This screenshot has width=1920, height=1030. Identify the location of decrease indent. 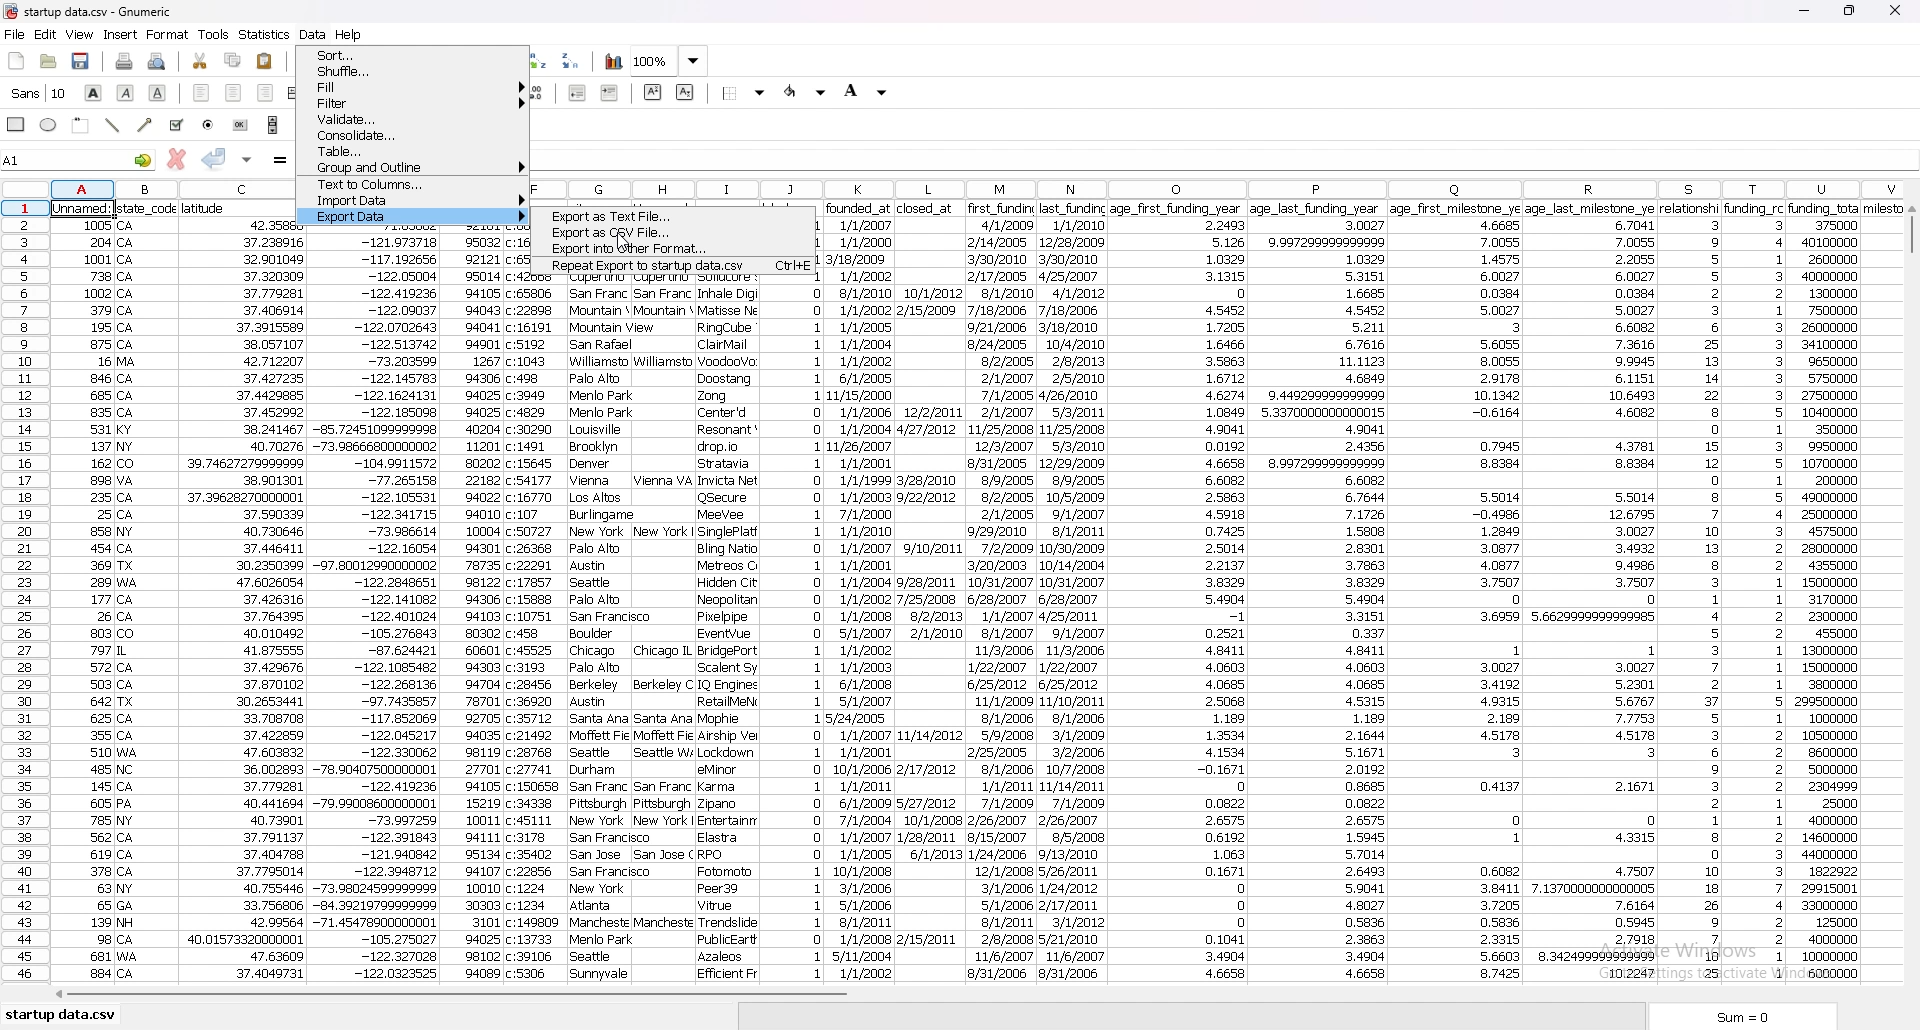
(580, 92).